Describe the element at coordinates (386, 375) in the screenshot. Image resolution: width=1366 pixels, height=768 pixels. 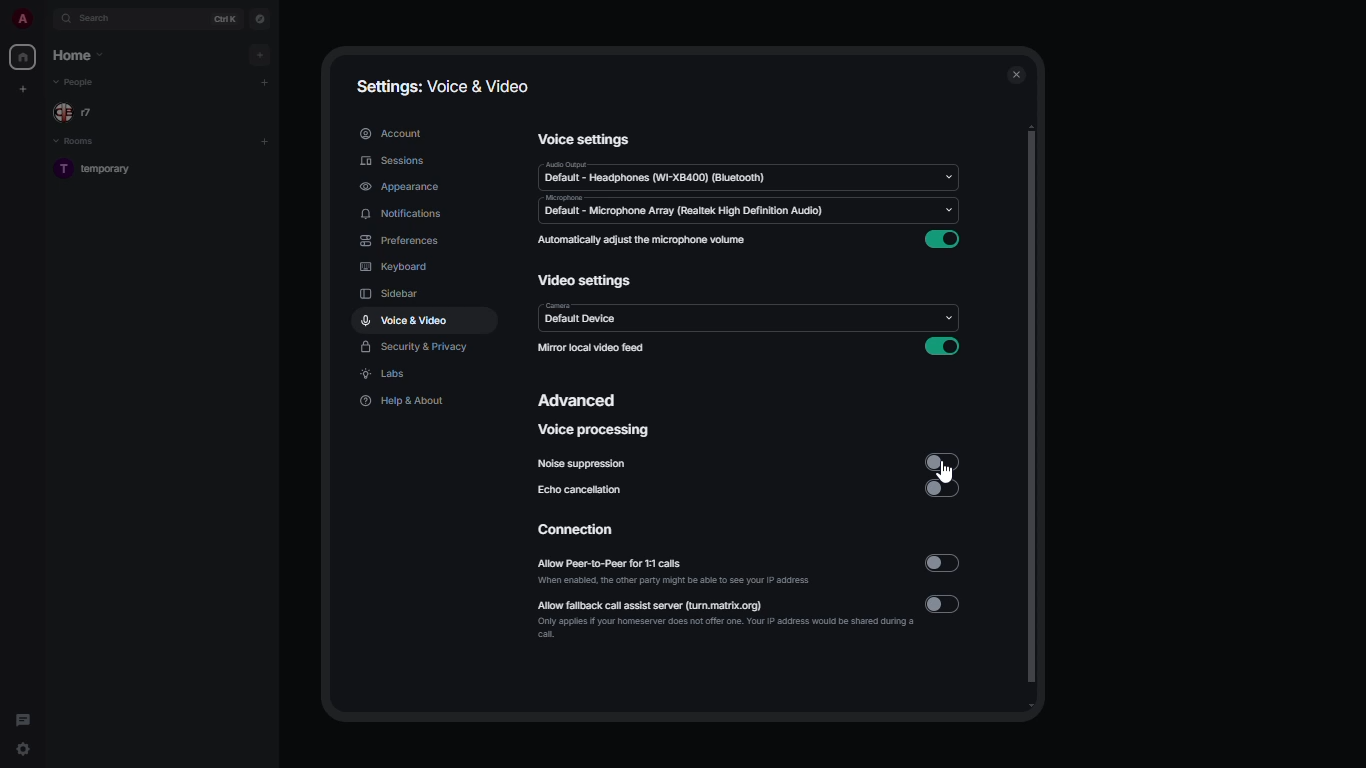
I see `labs` at that location.